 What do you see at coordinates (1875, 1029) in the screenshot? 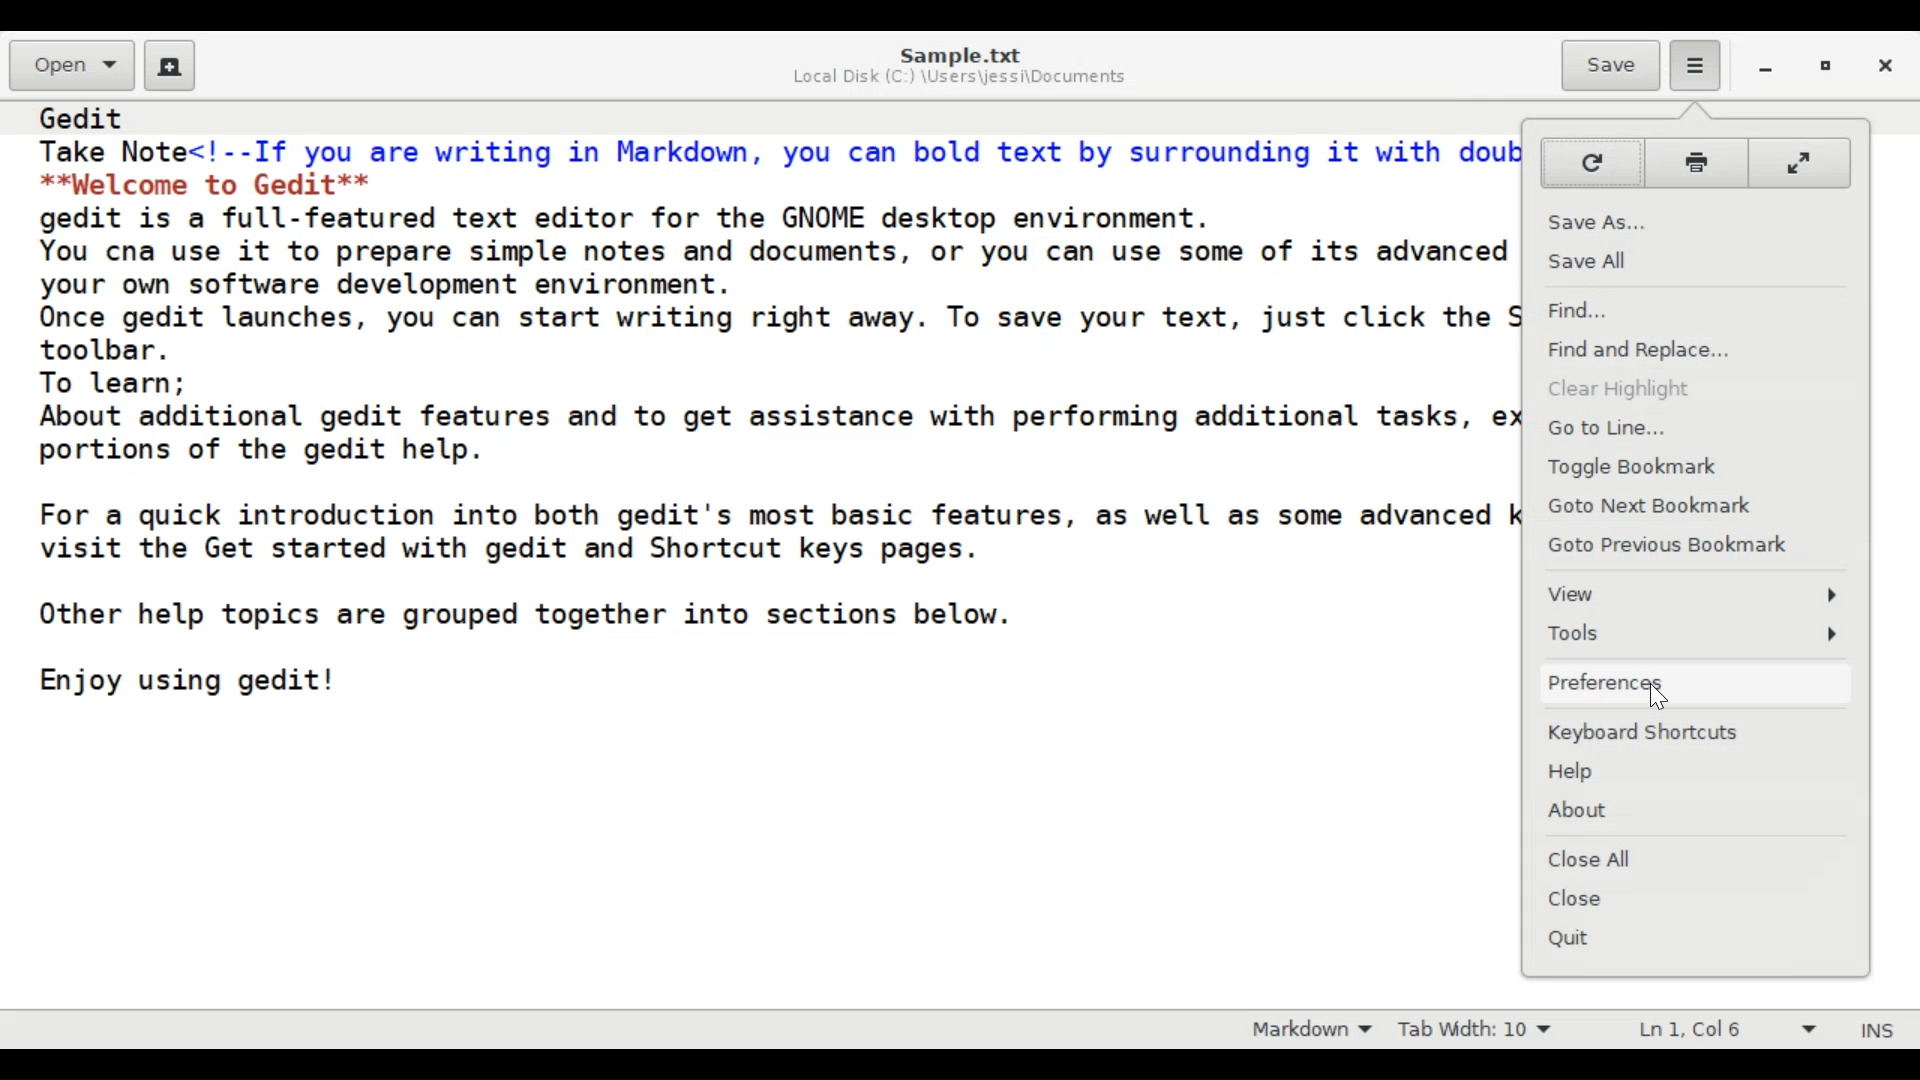
I see `Insert Mode` at bounding box center [1875, 1029].